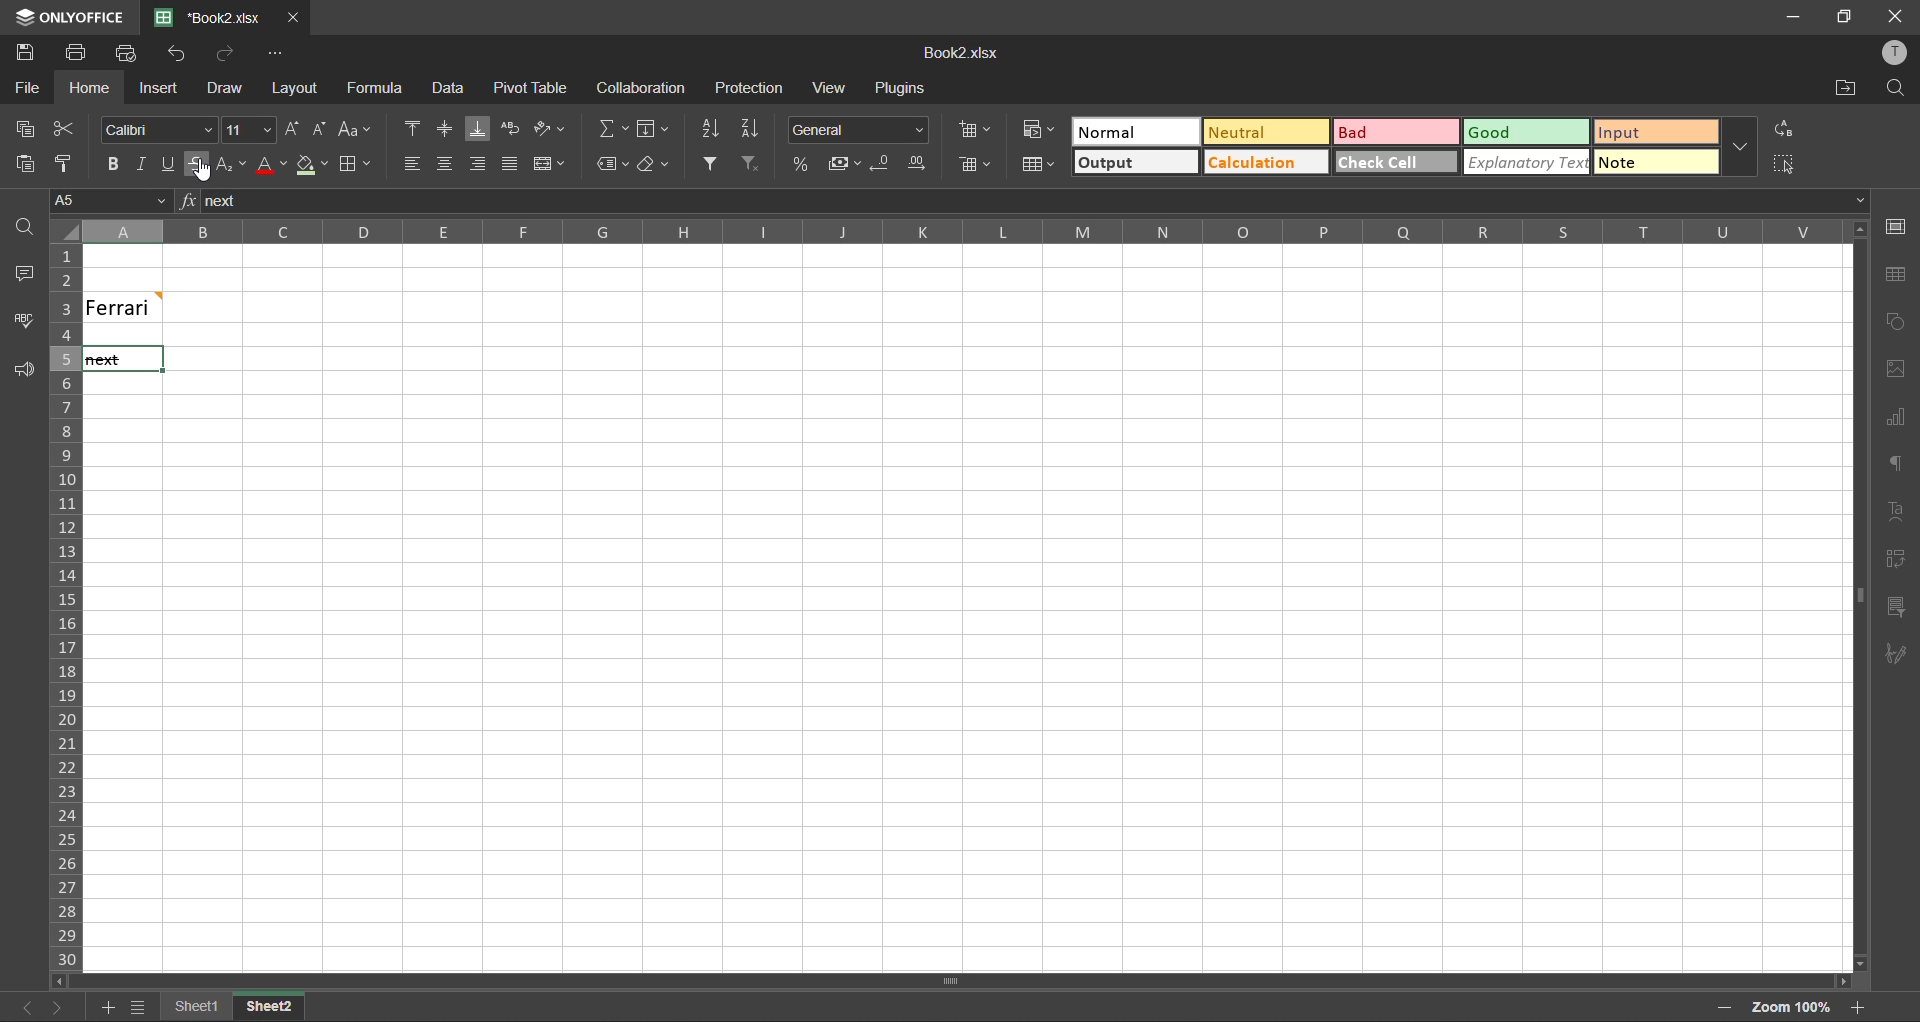  I want to click on find, so click(26, 228).